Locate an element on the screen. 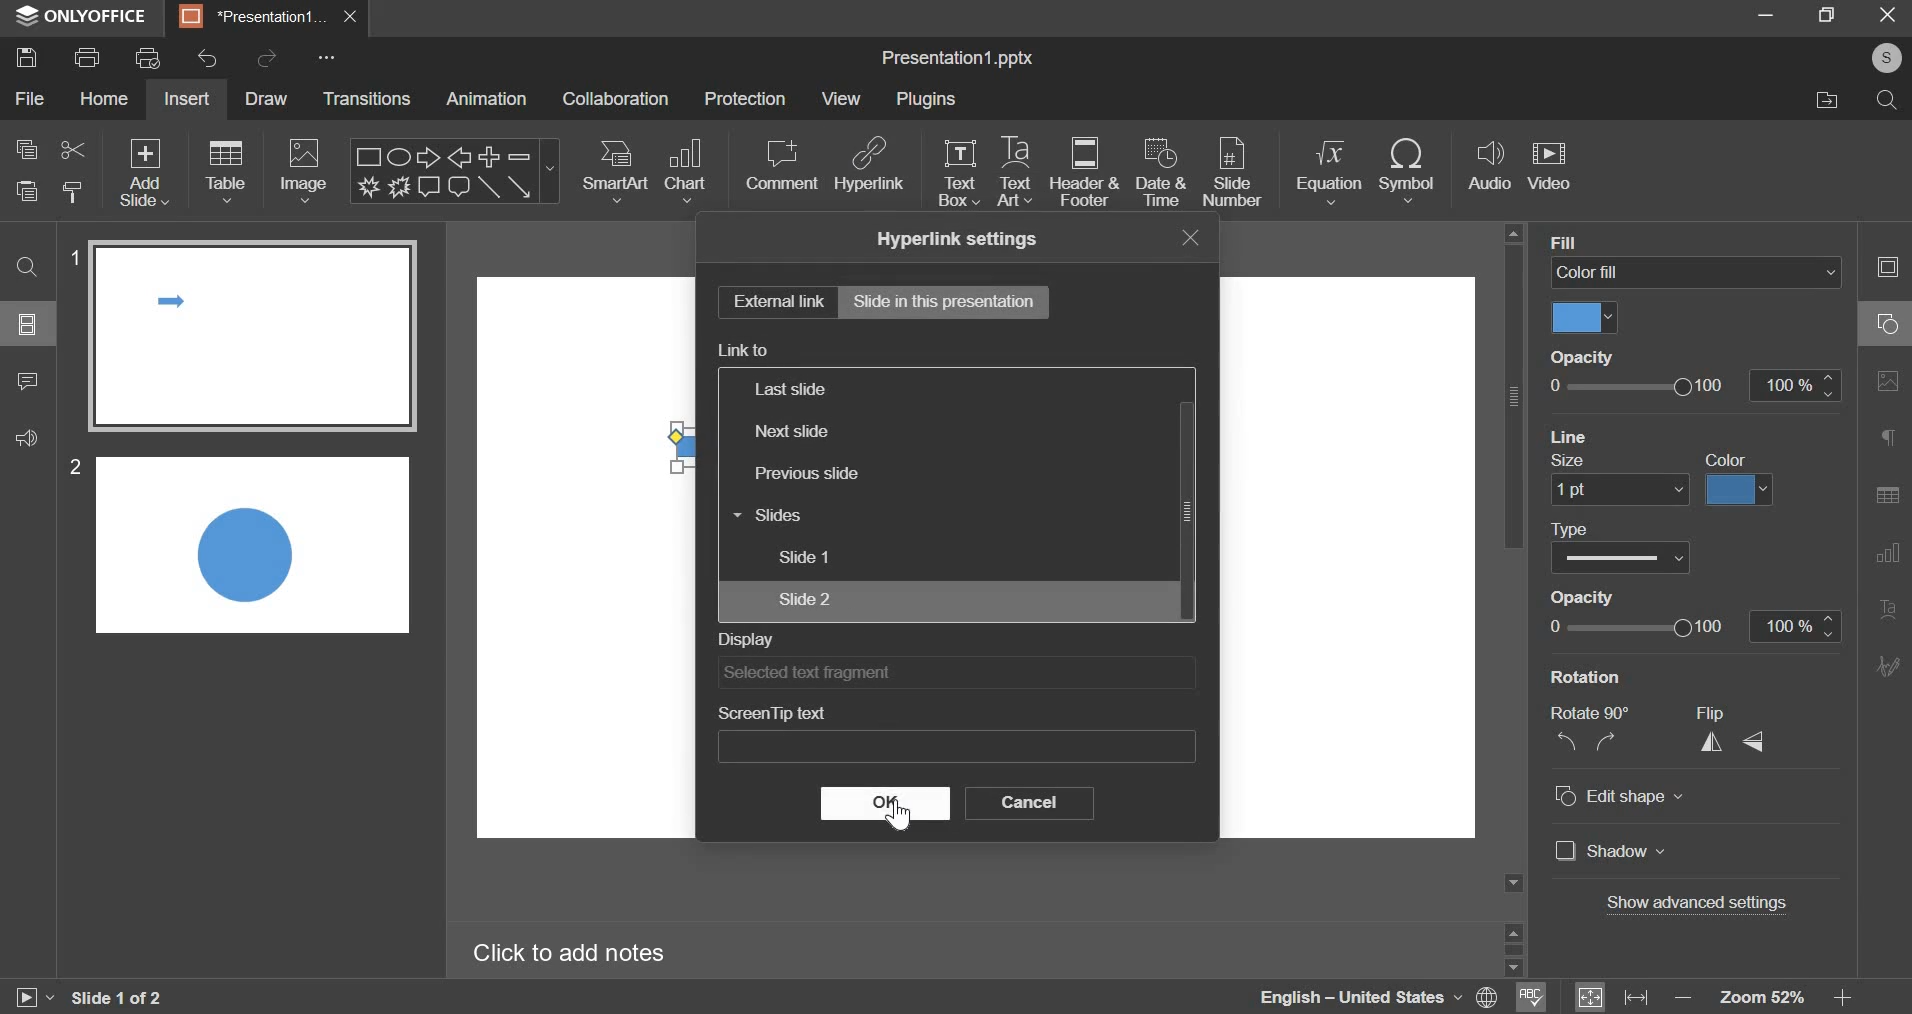 The width and height of the screenshot is (1912, 1014). opacity is located at coordinates (1591, 356).